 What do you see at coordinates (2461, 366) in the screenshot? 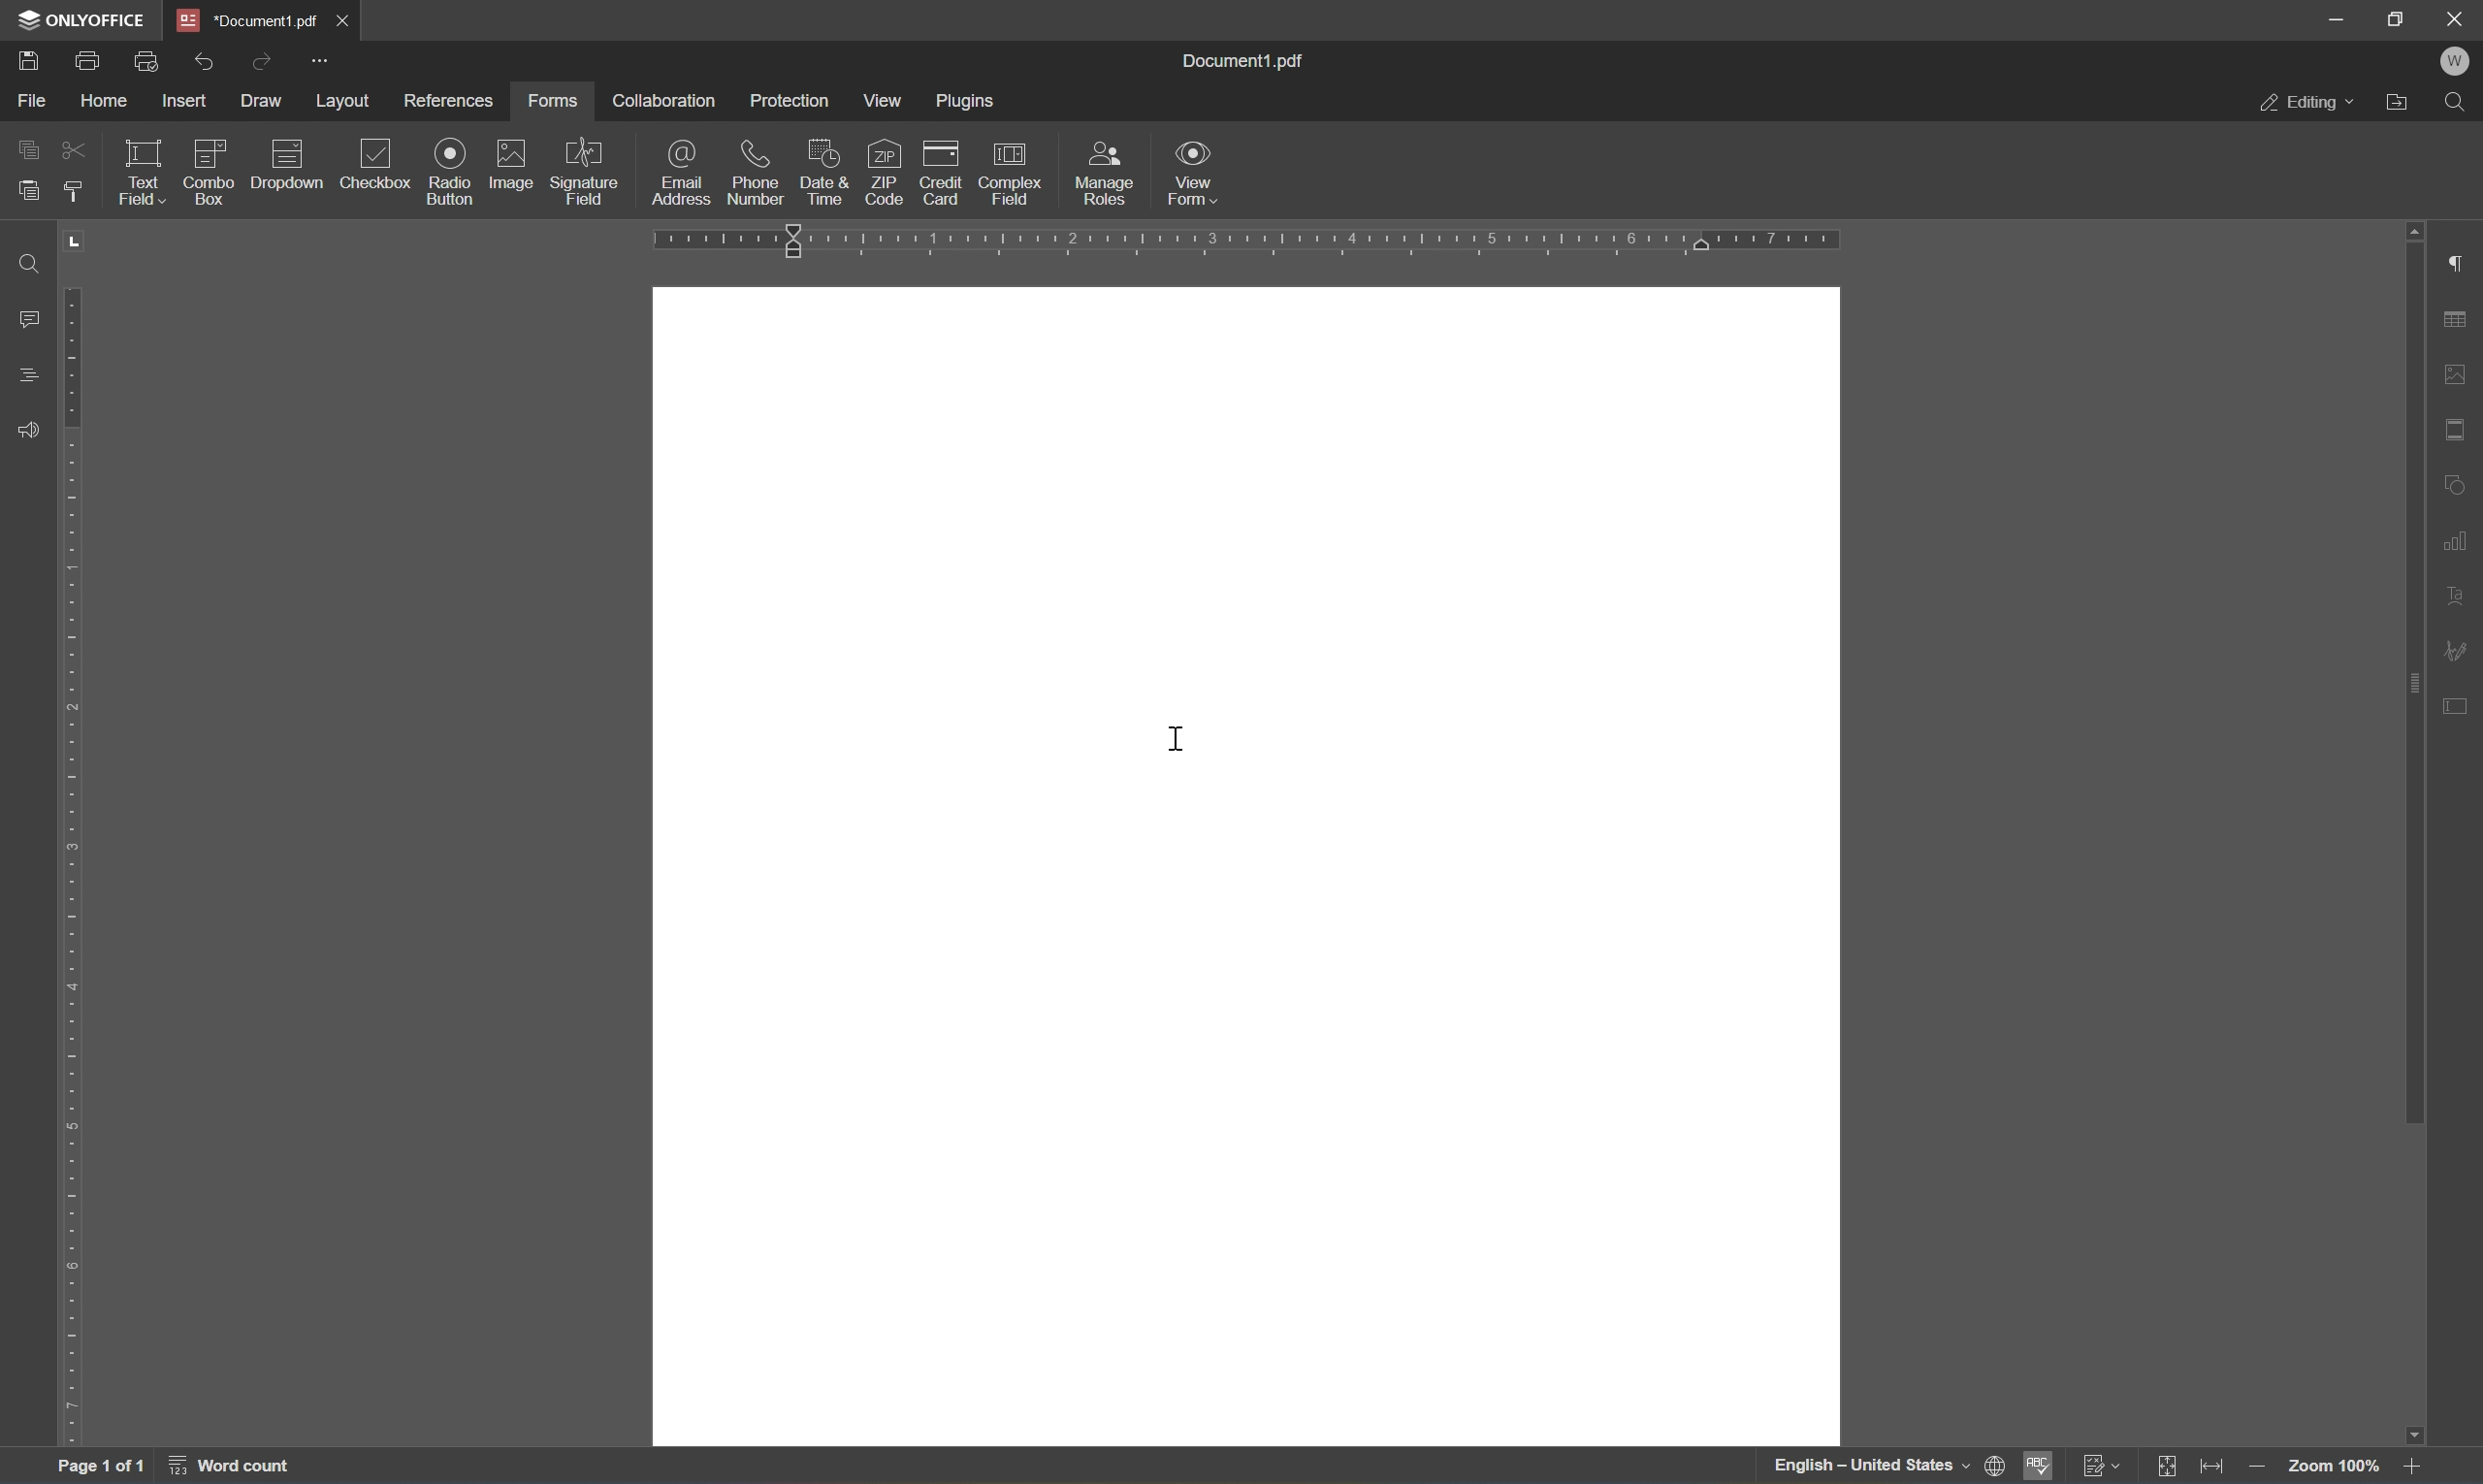
I see `image settings` at bounding box center [2461, 366].